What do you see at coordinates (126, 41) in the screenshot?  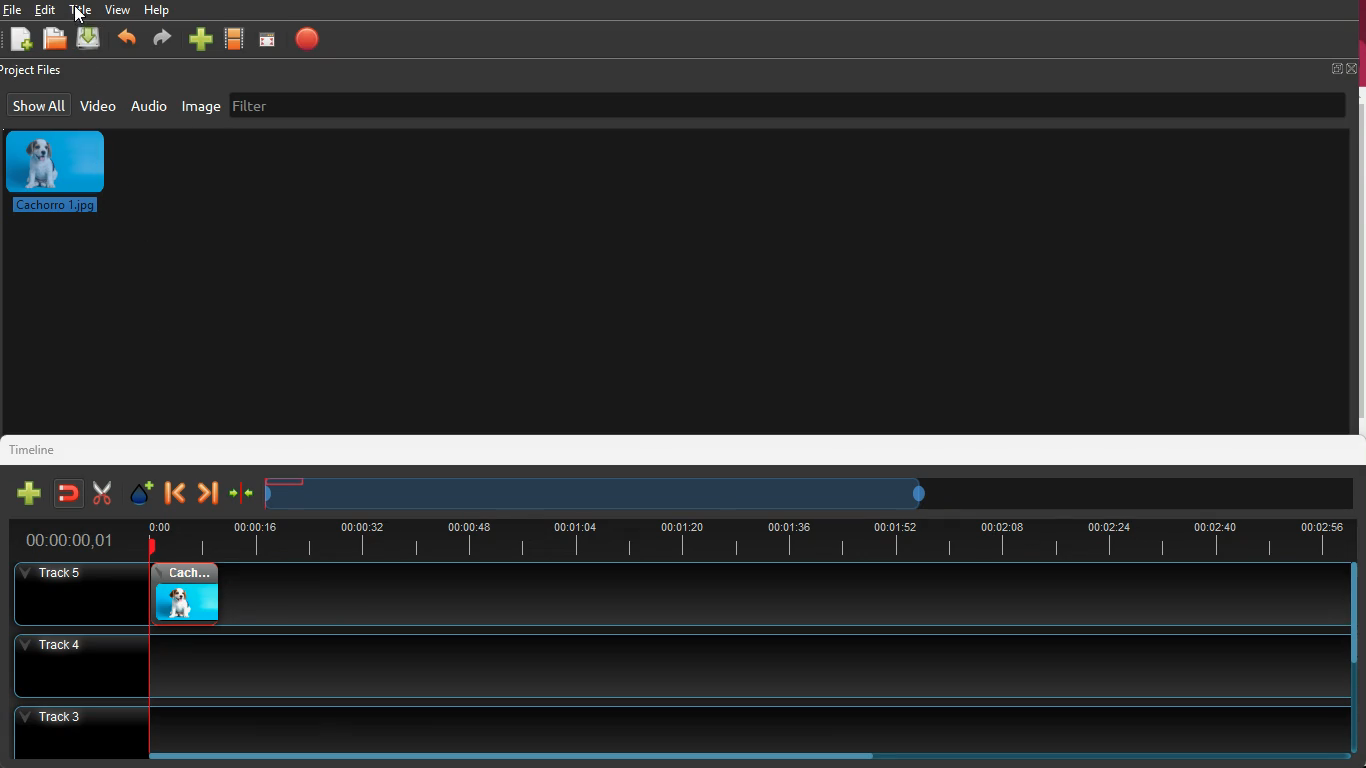 I see `back` at bounding box center [126, 41].